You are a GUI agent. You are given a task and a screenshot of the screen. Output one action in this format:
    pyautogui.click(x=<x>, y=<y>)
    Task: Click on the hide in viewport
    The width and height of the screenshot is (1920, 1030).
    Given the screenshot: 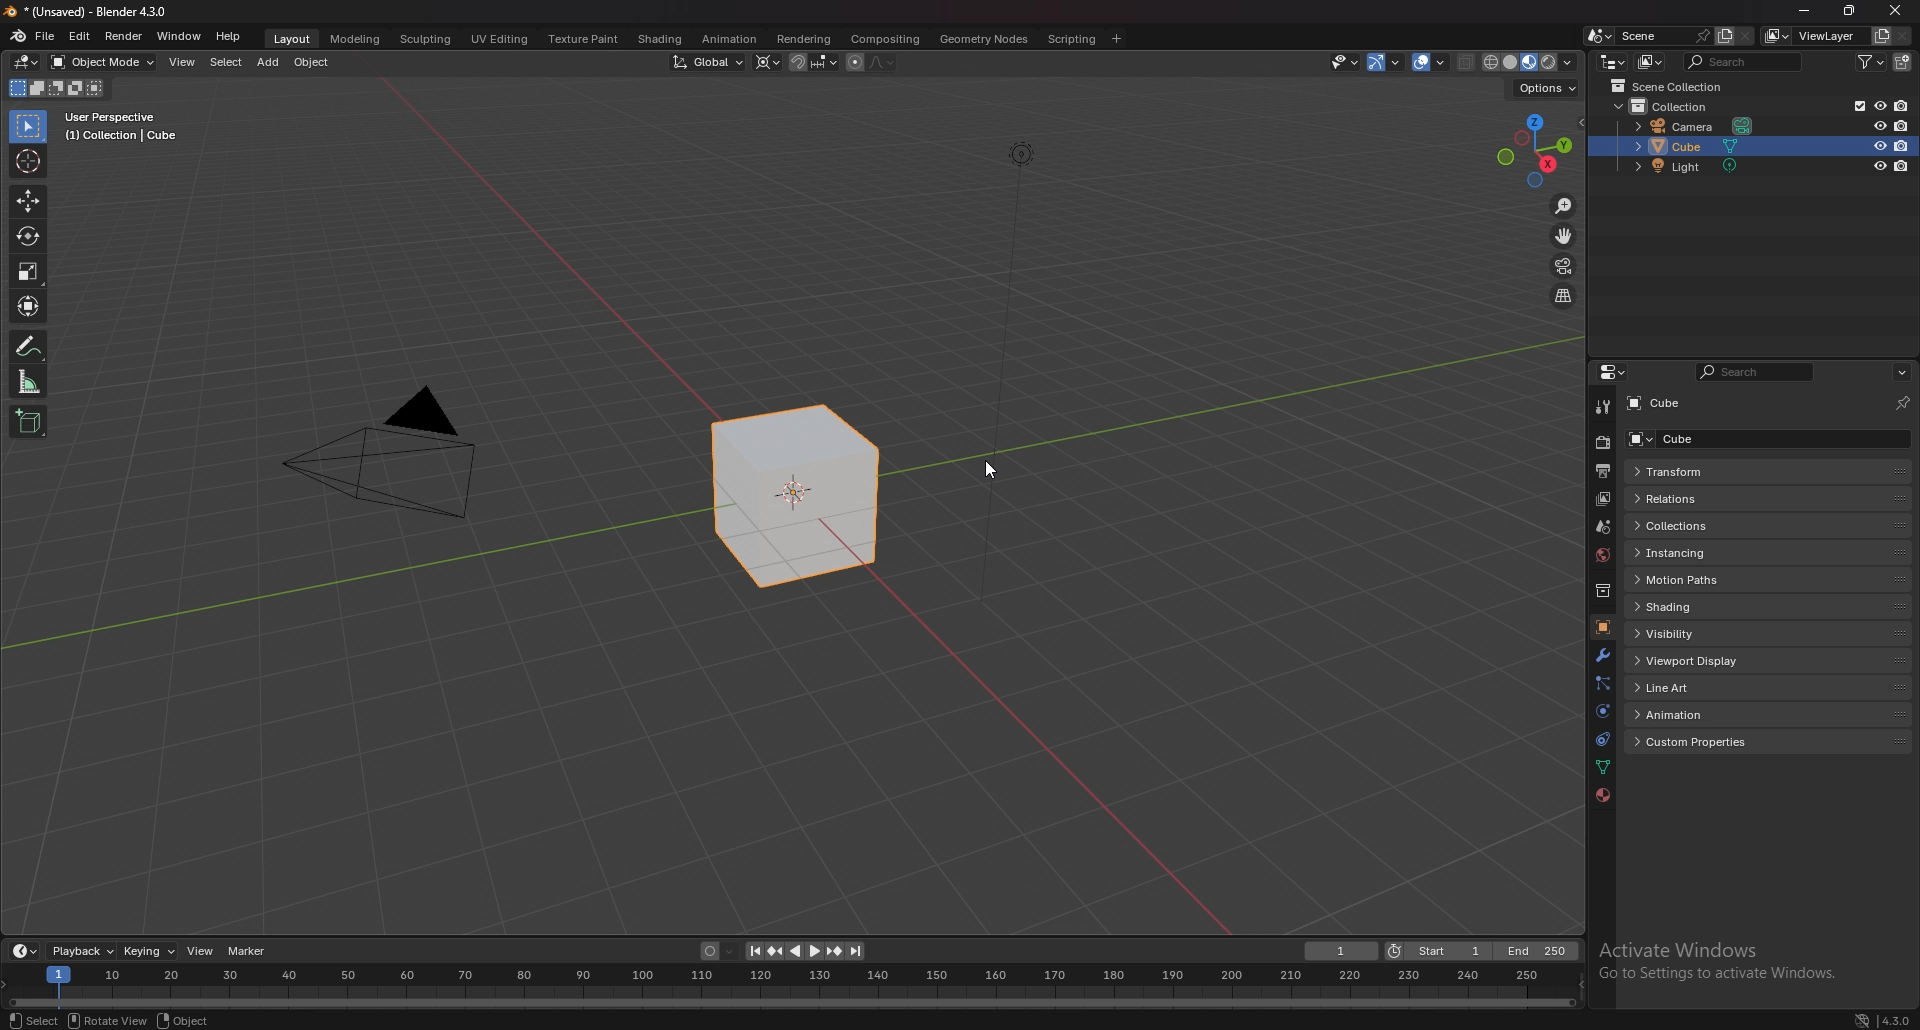 What is the action you would take?
    pyautogui.click(x=1880, y=145)
    